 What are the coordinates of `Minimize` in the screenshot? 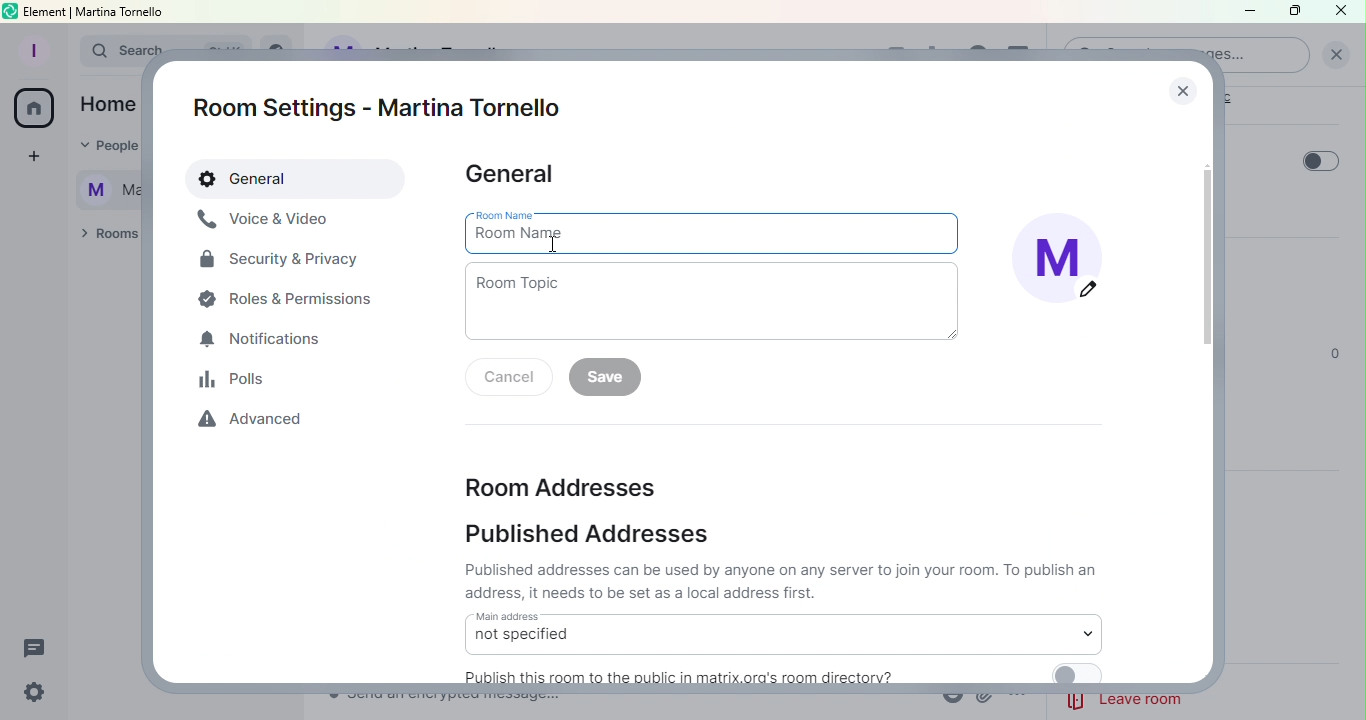 It's located at (1247, 13).